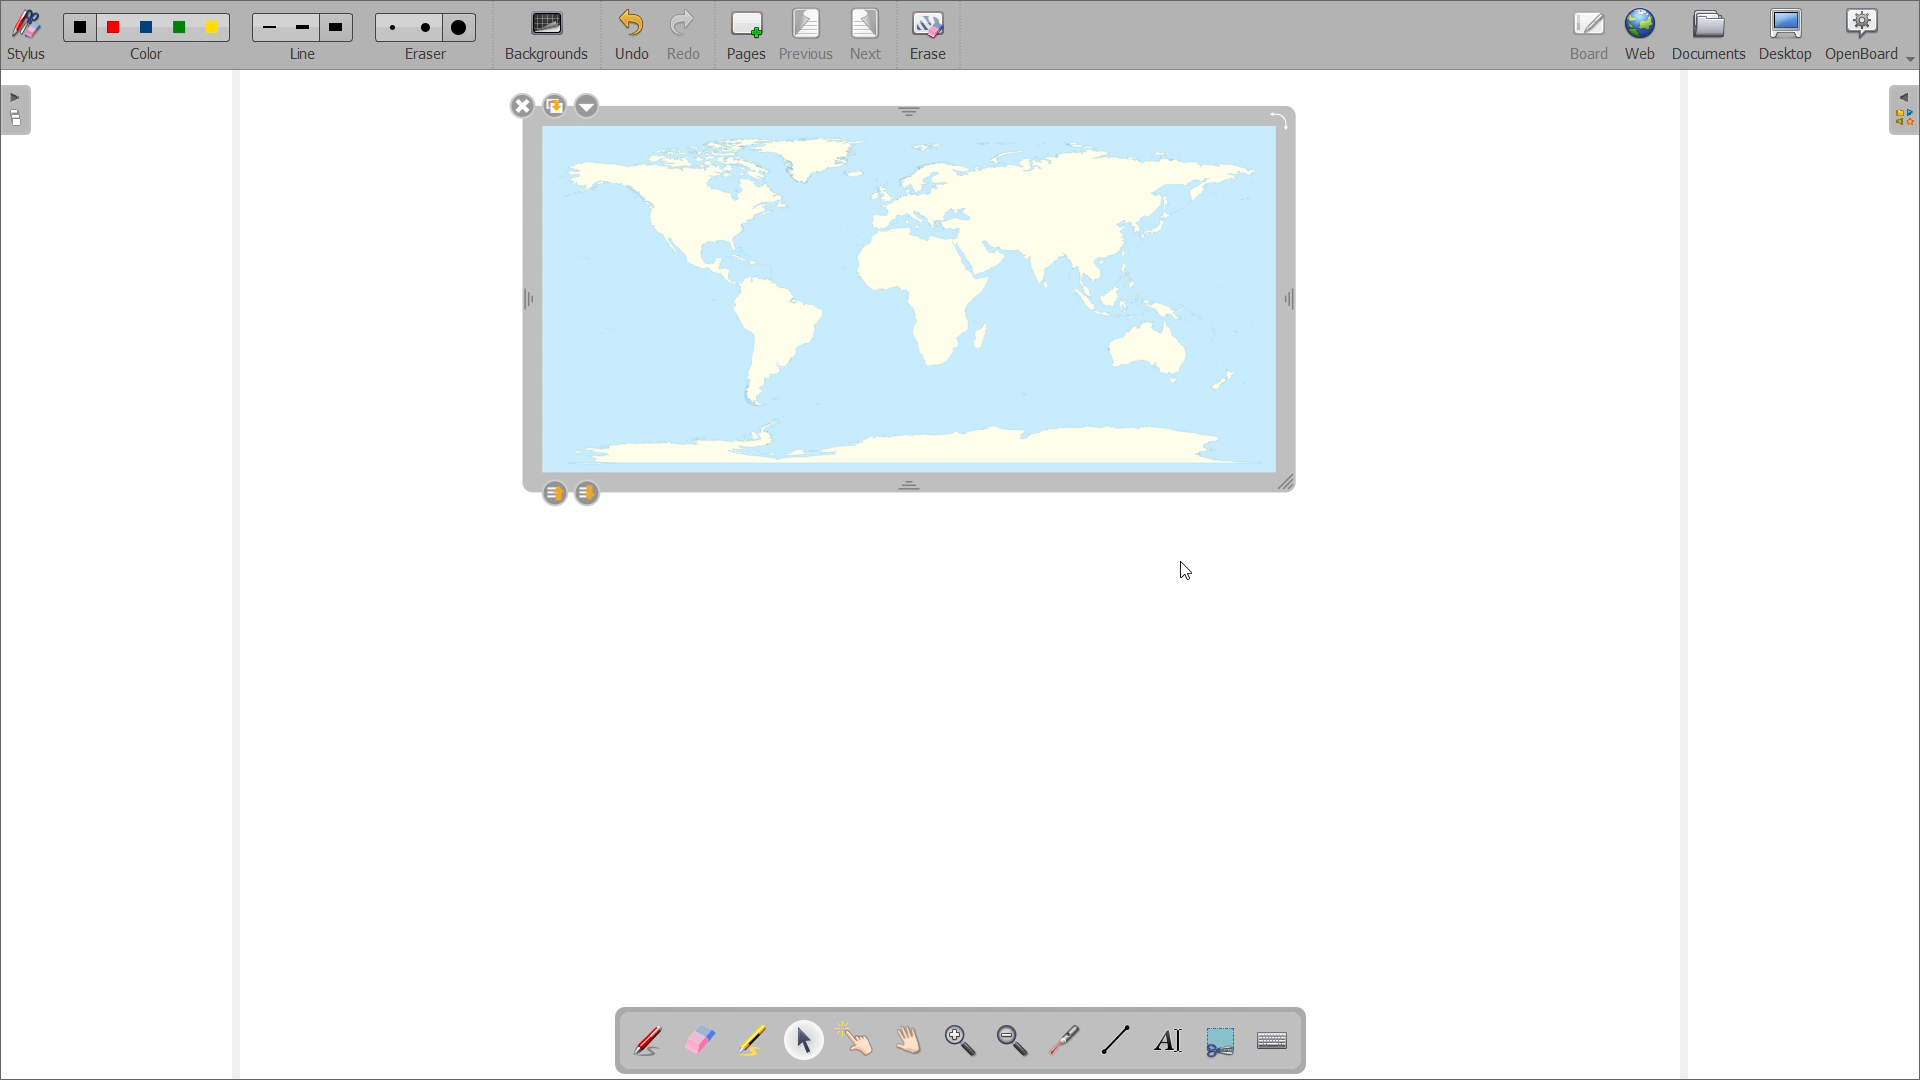 The image size is (1920, 1080). Describe the element at coordinates (1643, 36) in the screenshot. I see `web` at that location.